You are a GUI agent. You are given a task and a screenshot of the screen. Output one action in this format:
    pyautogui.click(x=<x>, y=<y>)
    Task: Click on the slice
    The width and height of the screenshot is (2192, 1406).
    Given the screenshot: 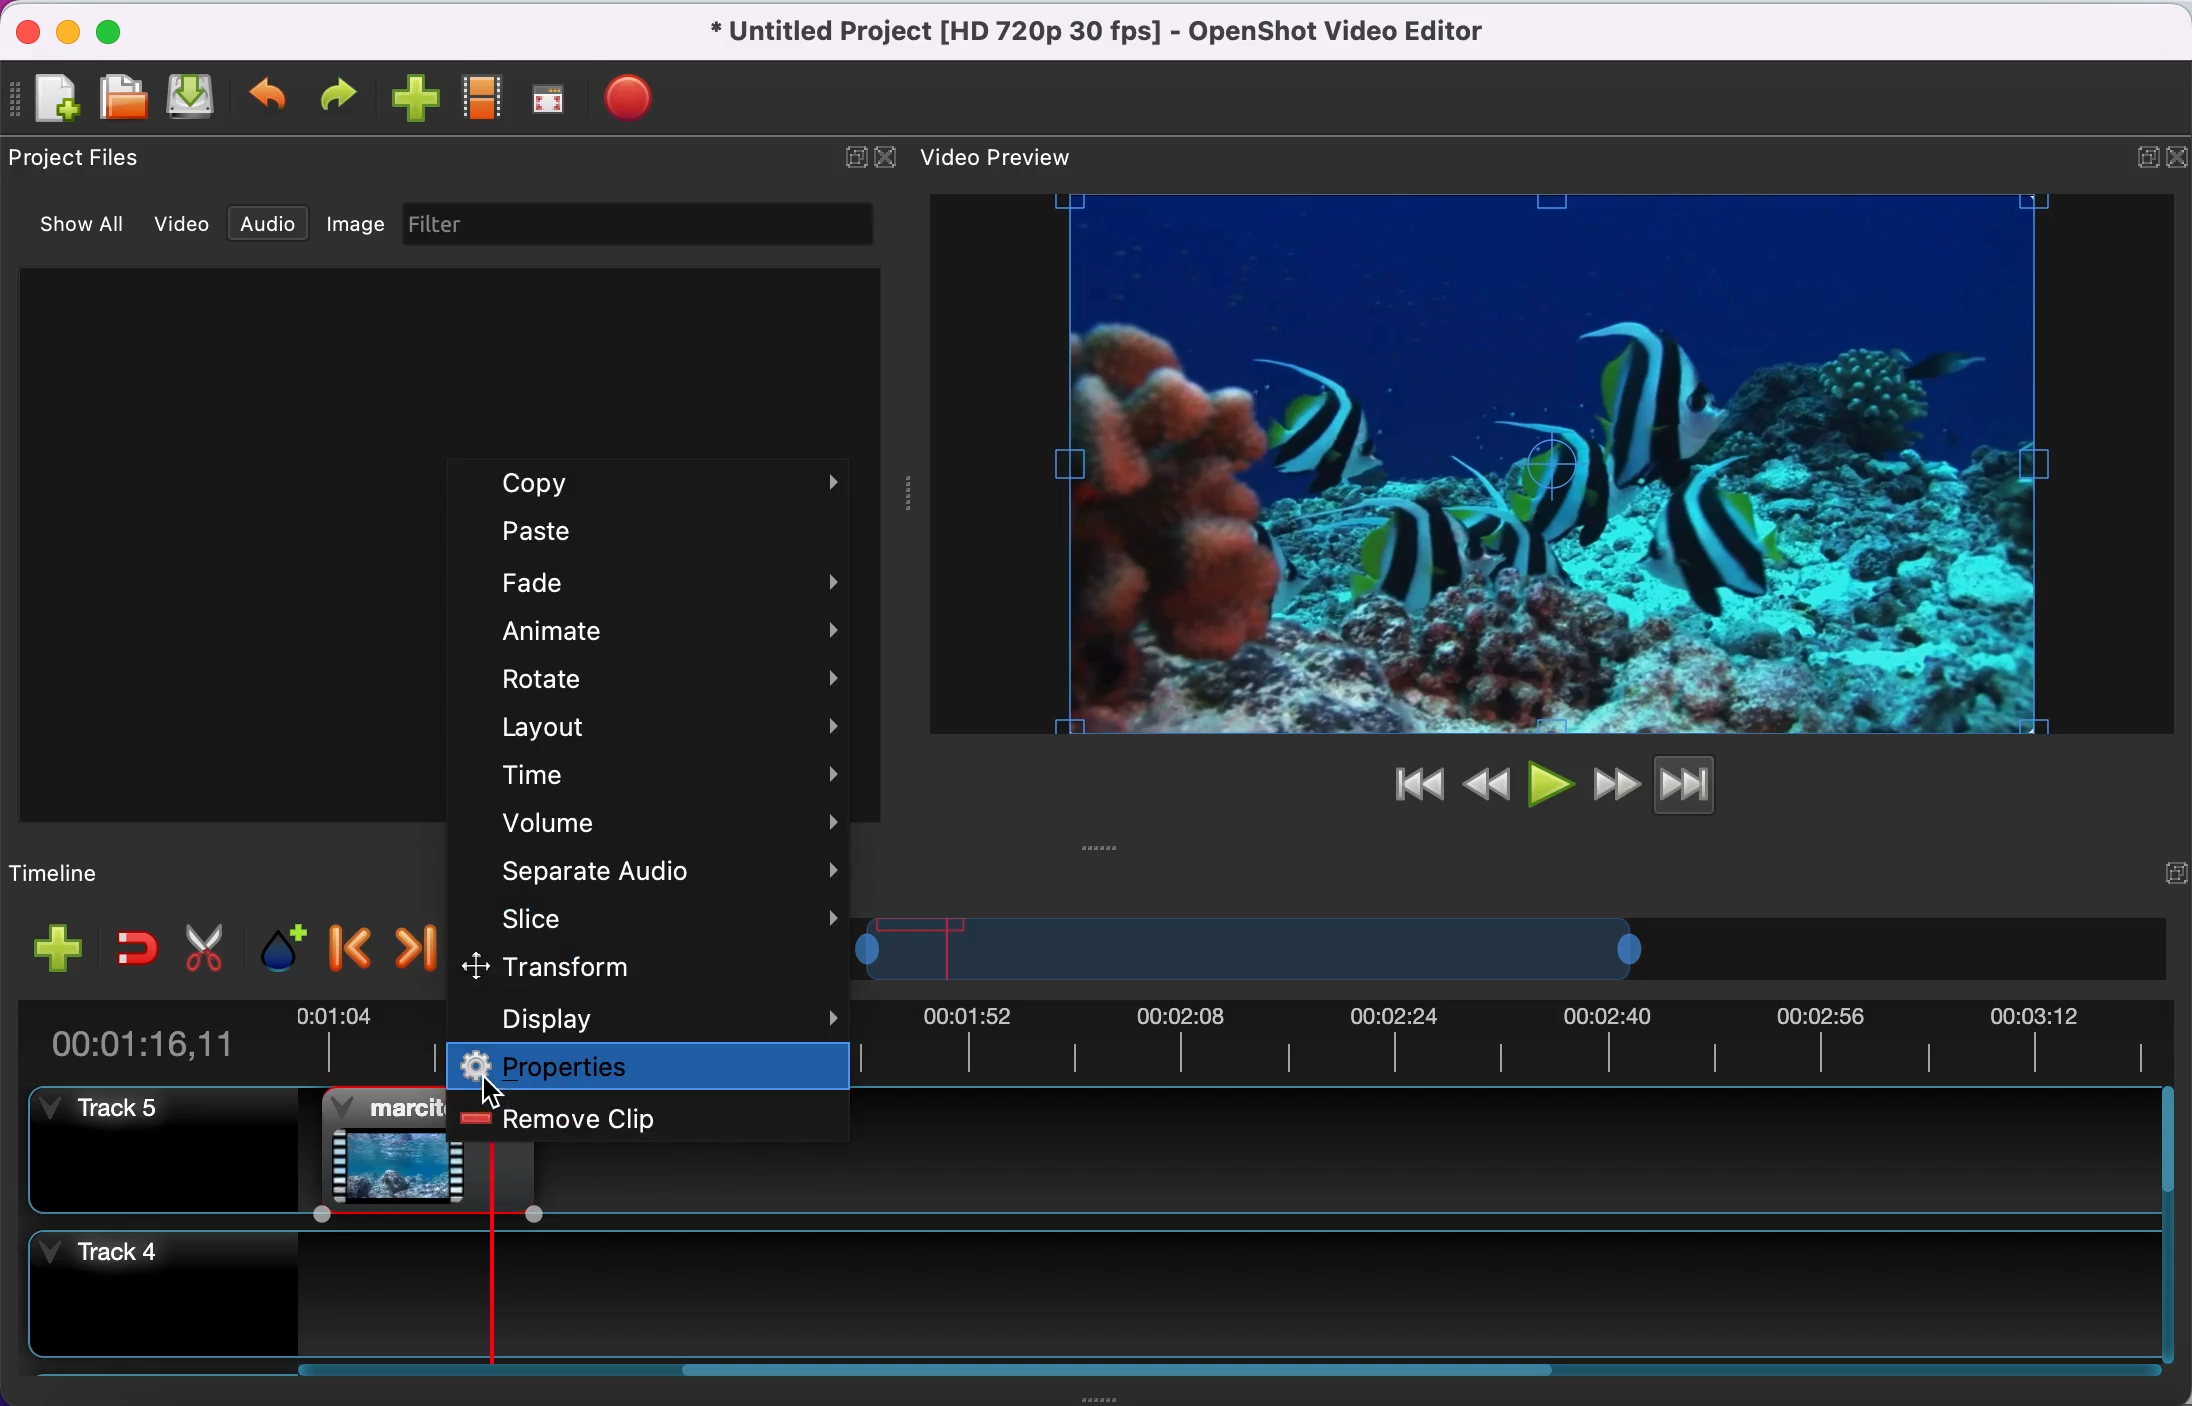 What is the action you would take?
    pyautogui.click(x=663, y=918)
    